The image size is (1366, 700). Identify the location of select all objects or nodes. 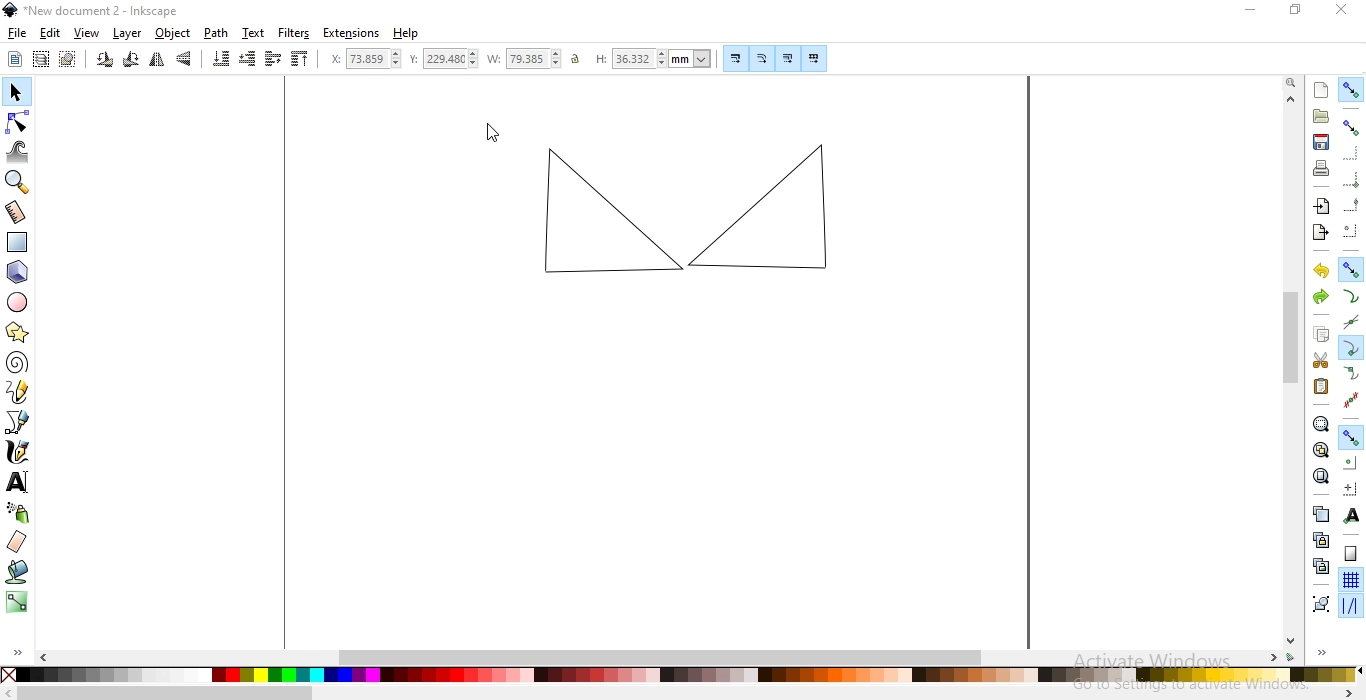
(15, 60).